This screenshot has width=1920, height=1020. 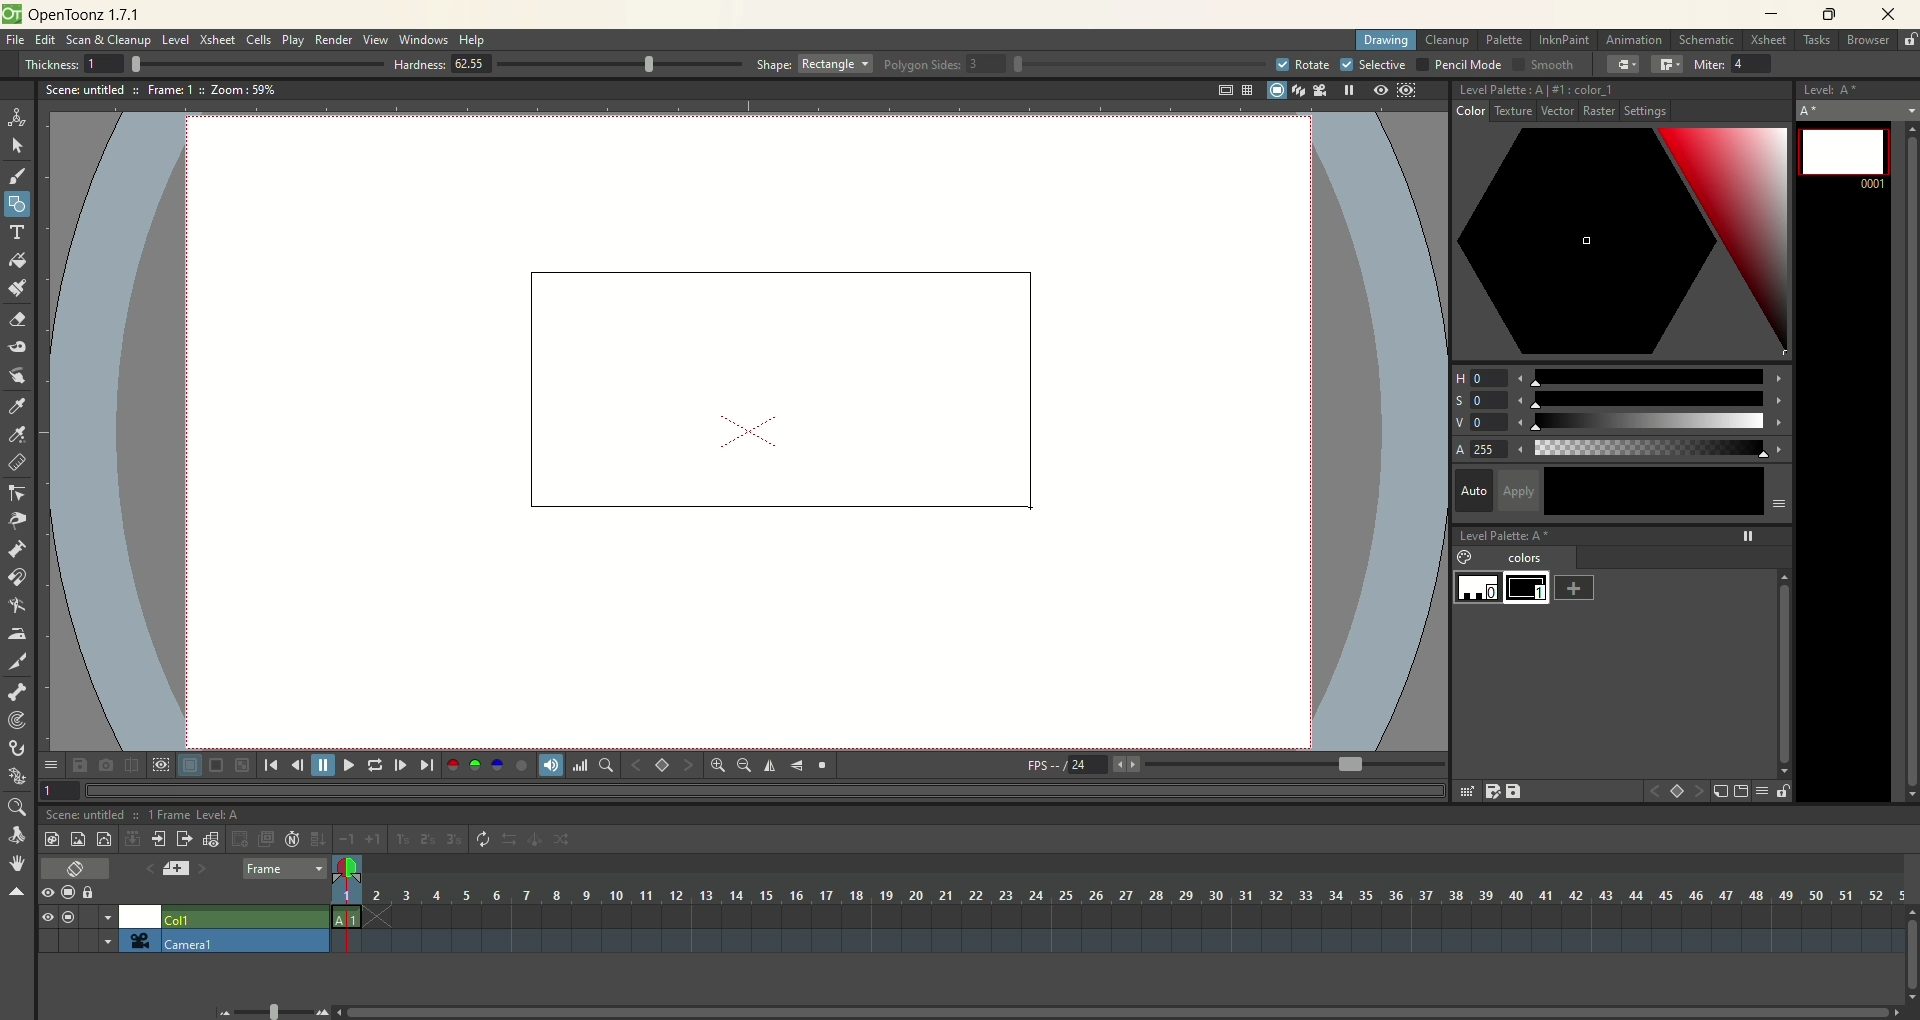 What do you see at coordinates (770, 384) in the screenshot?
I see `rectangle shape` at bounding box center [770, 384].